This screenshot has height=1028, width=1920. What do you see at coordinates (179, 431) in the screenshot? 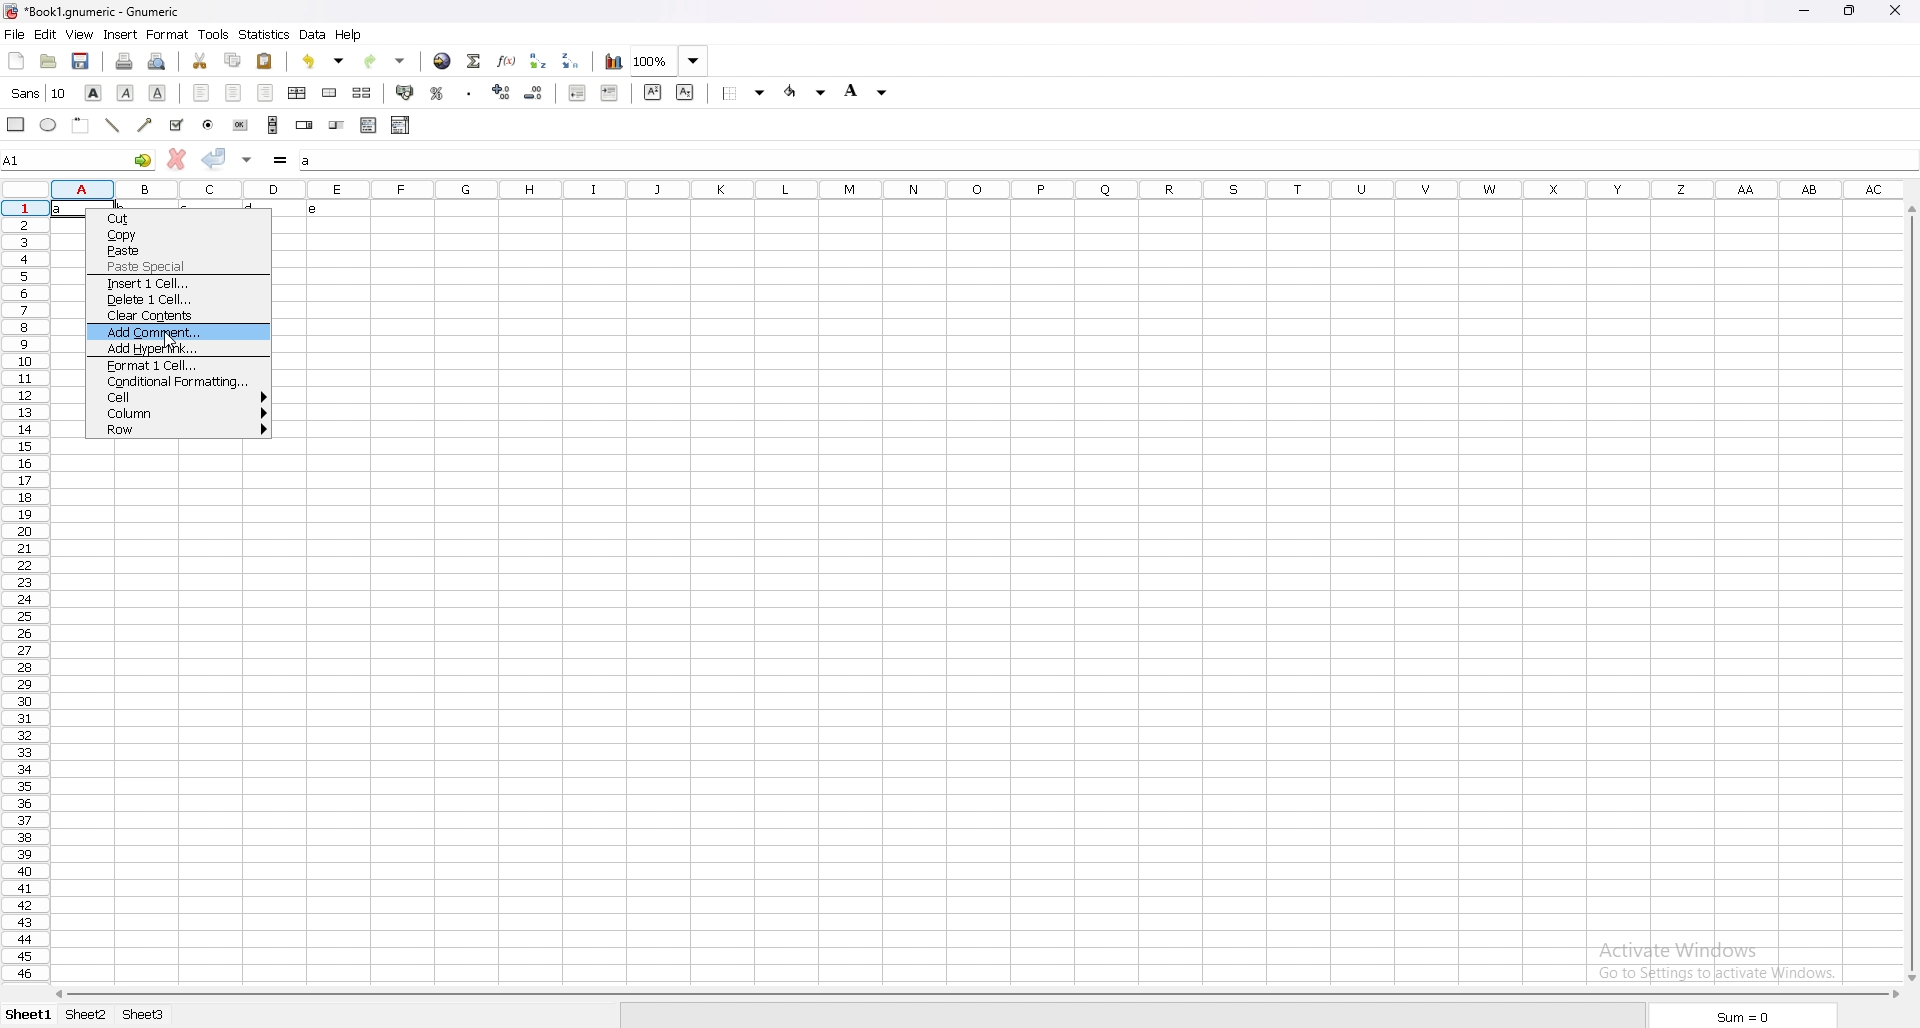
I see `row` at bounding box center [179, 431].